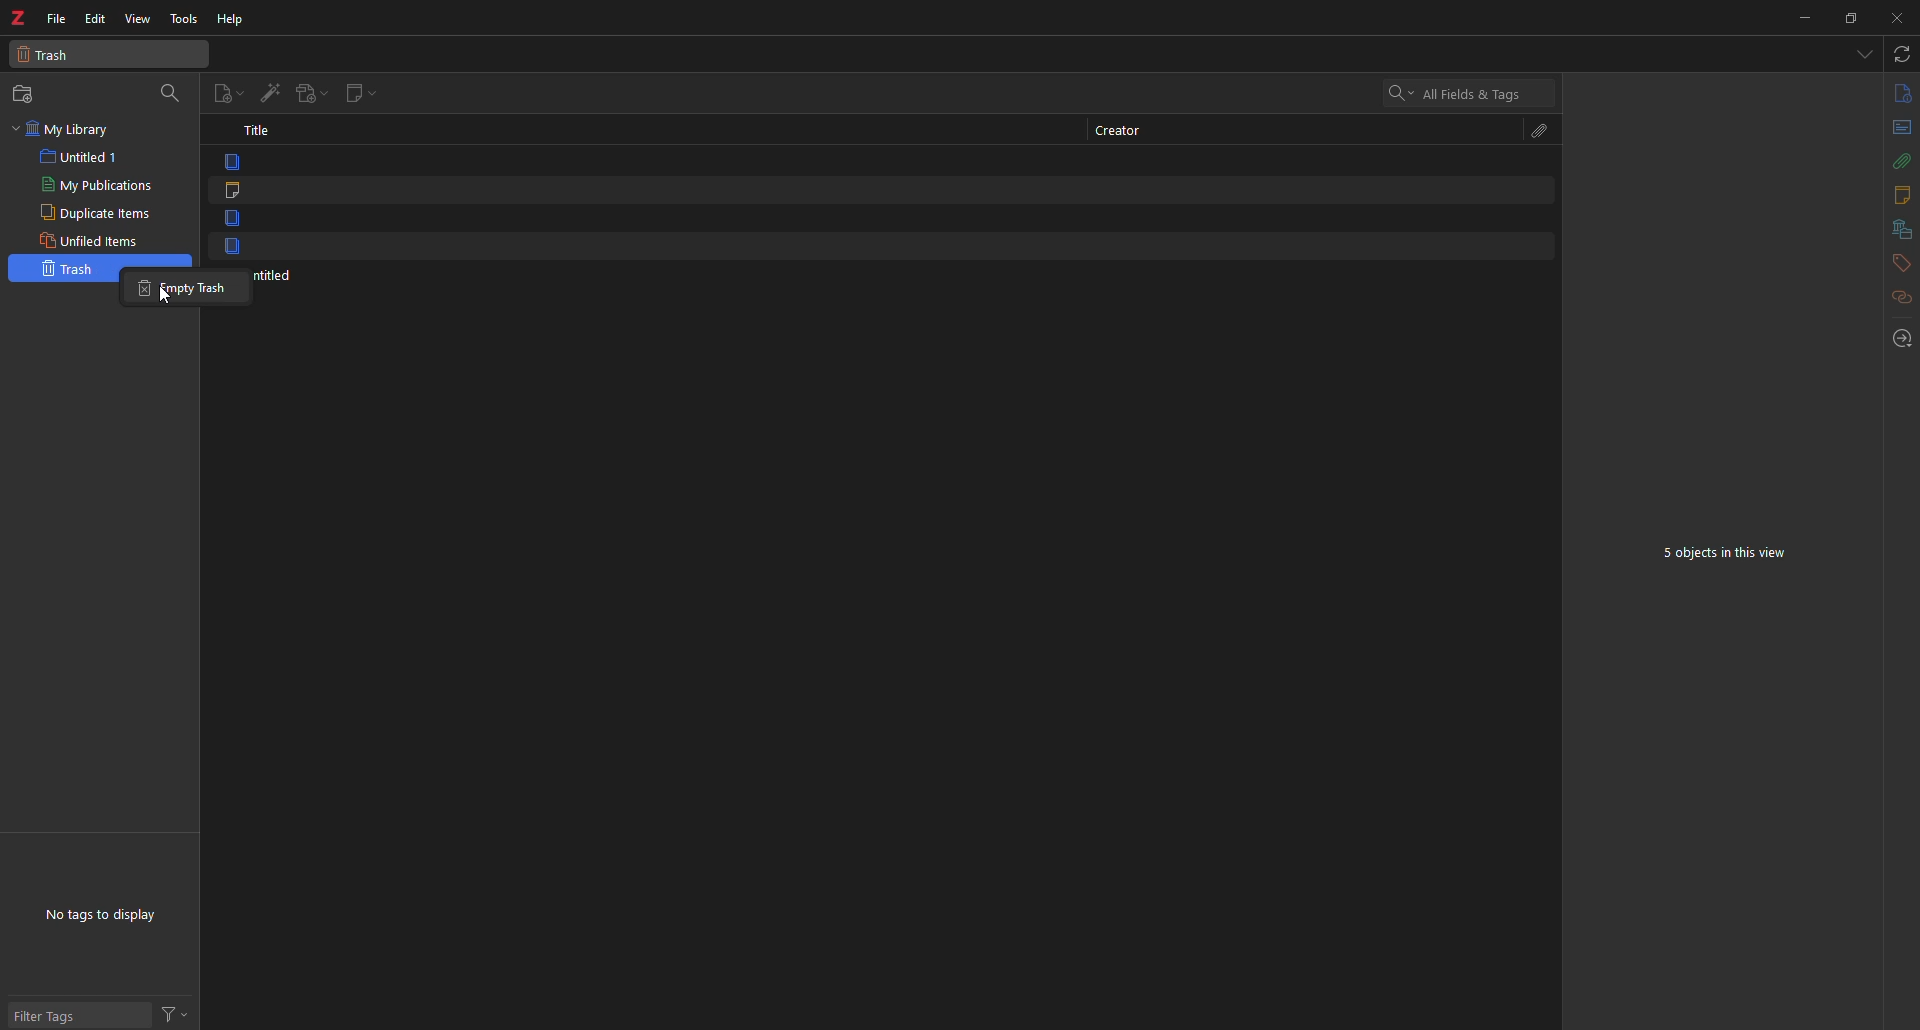 The height and width of the screenshot is (1030, 1920). Describe the element at coordinates (1728, 551) in the screenshot. I see `5 objects` at that location.